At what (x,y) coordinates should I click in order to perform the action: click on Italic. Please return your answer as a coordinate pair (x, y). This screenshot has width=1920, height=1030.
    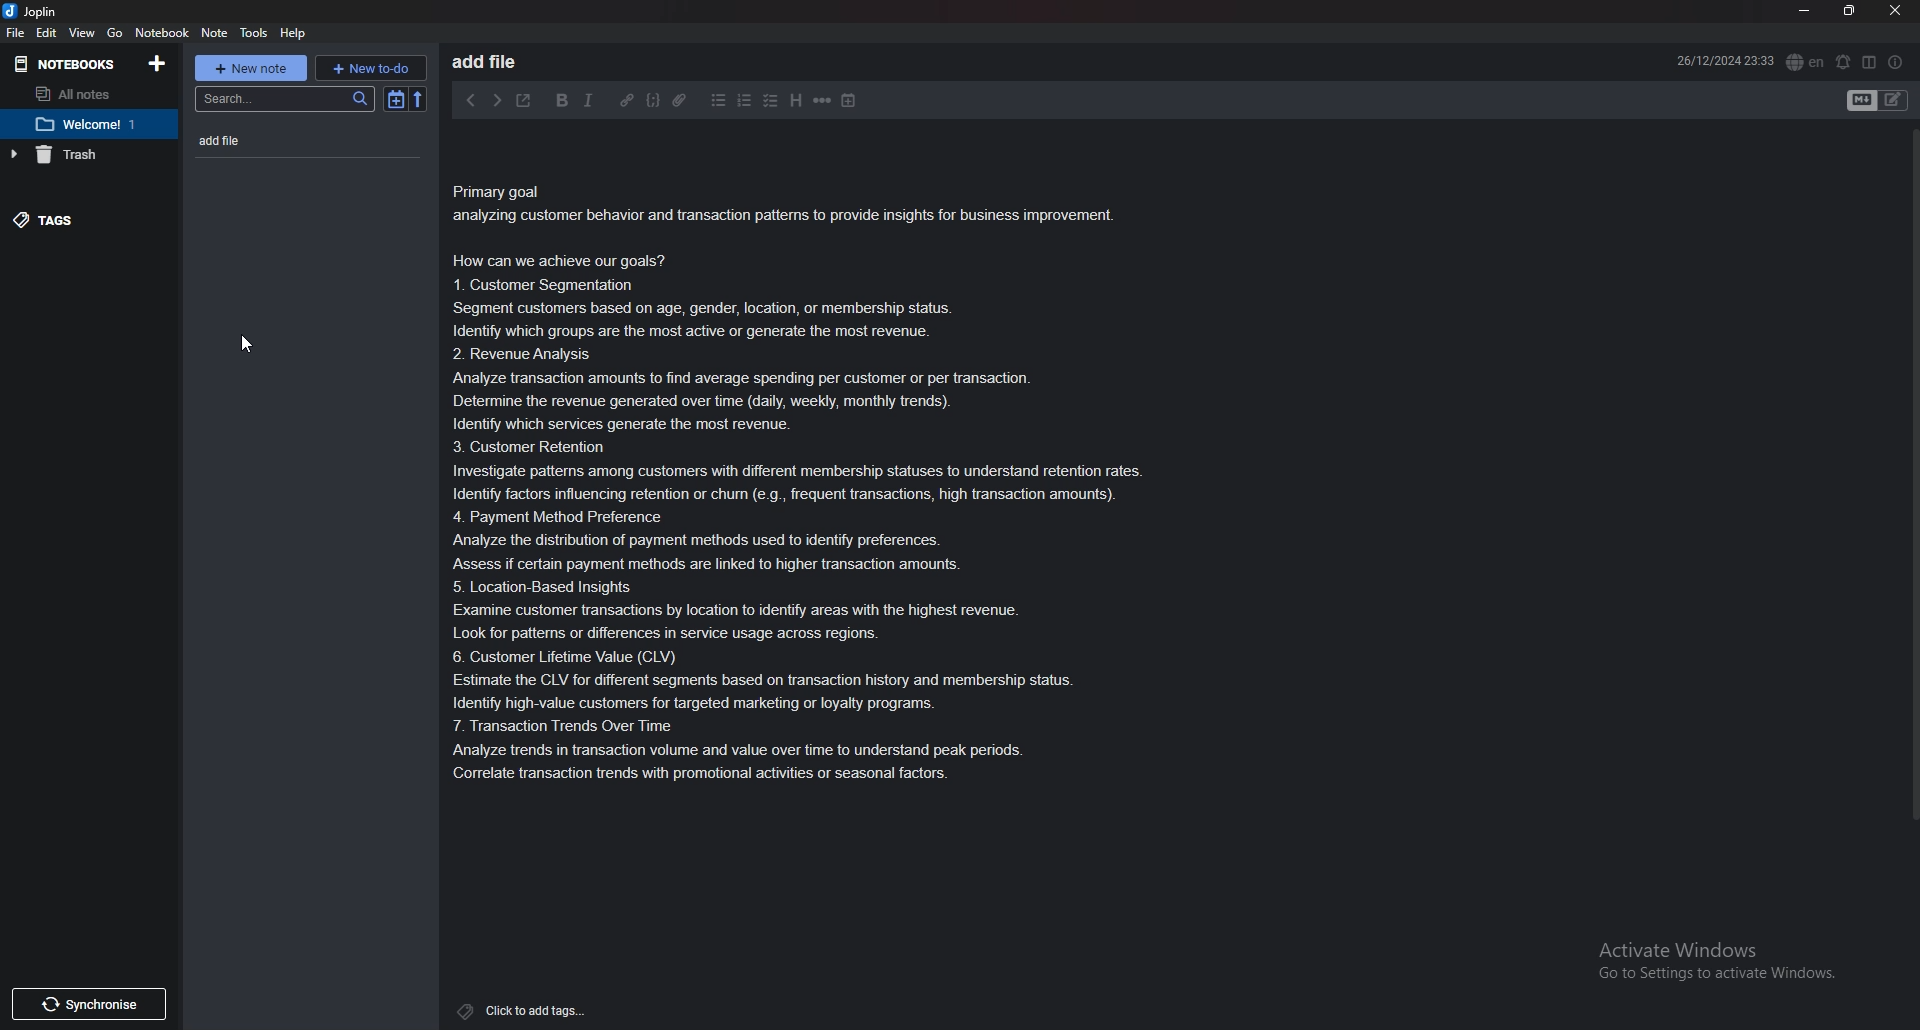
    Looking at the image, I should click on (589, 101).